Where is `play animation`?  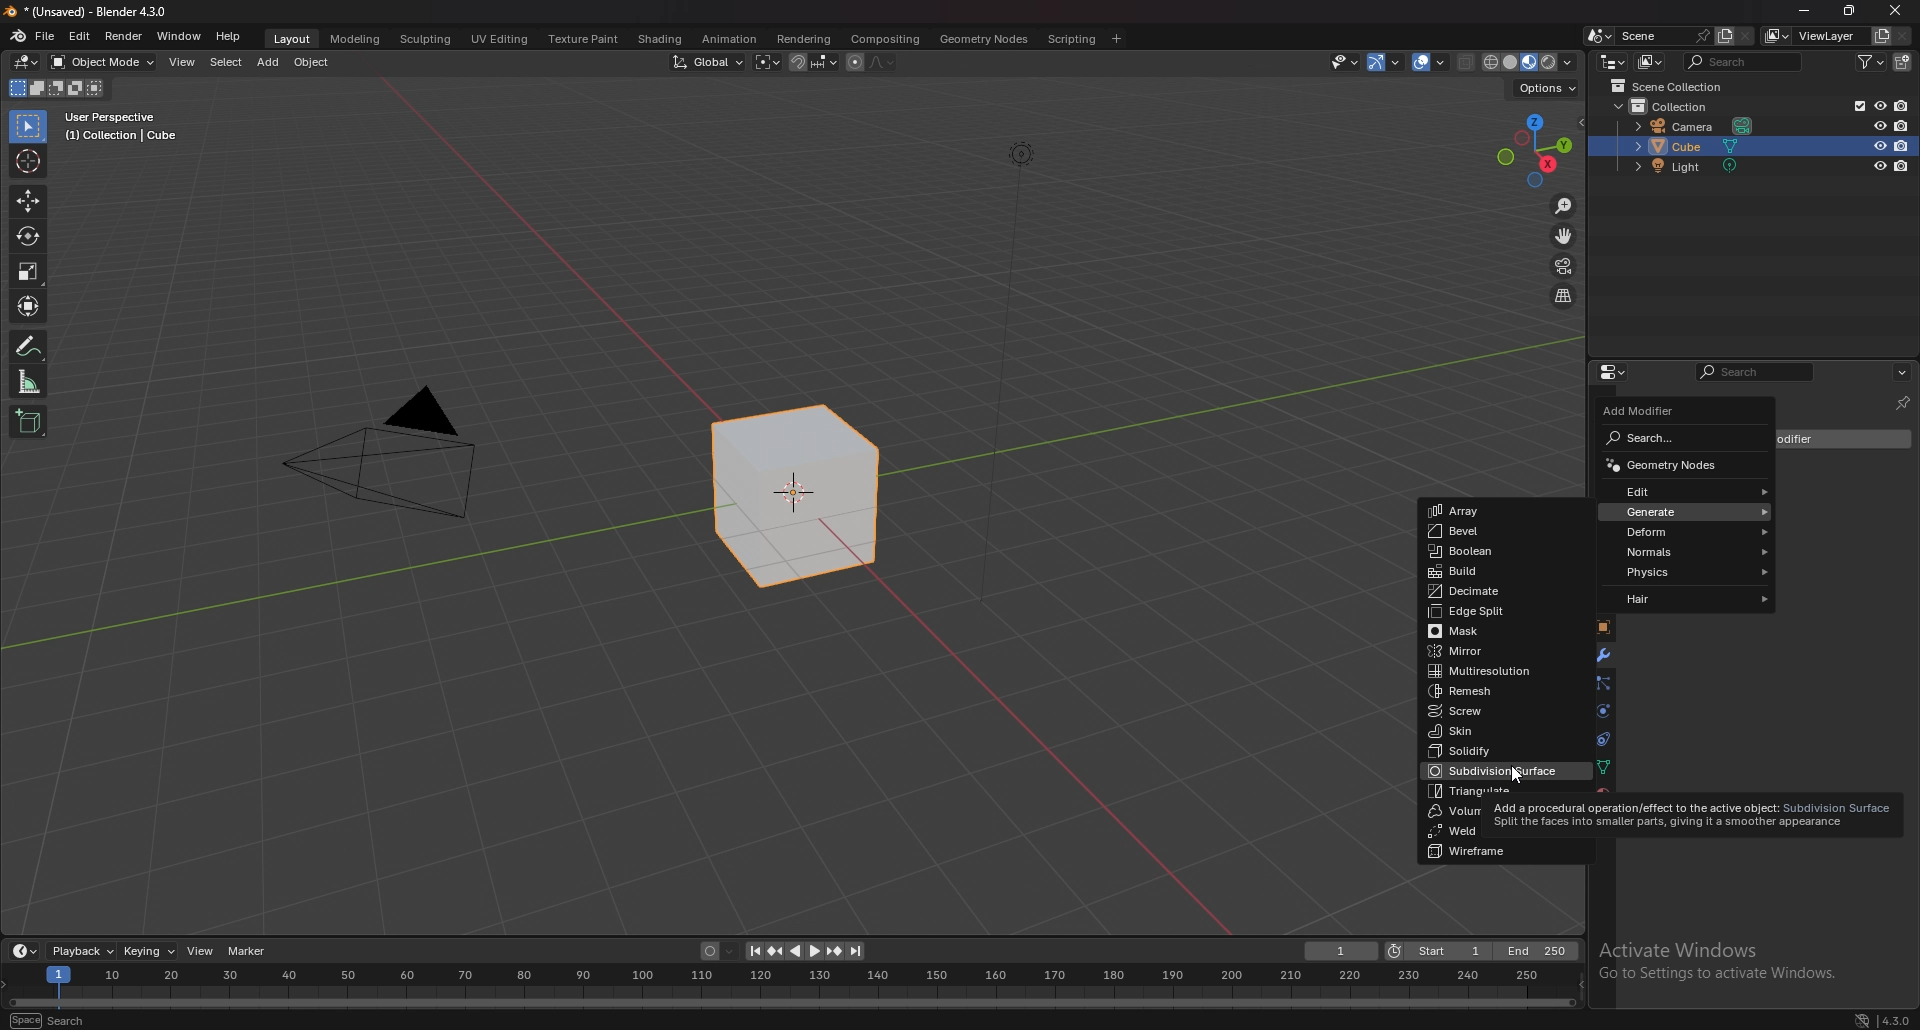 play animation is located at coordinates (806, 951).